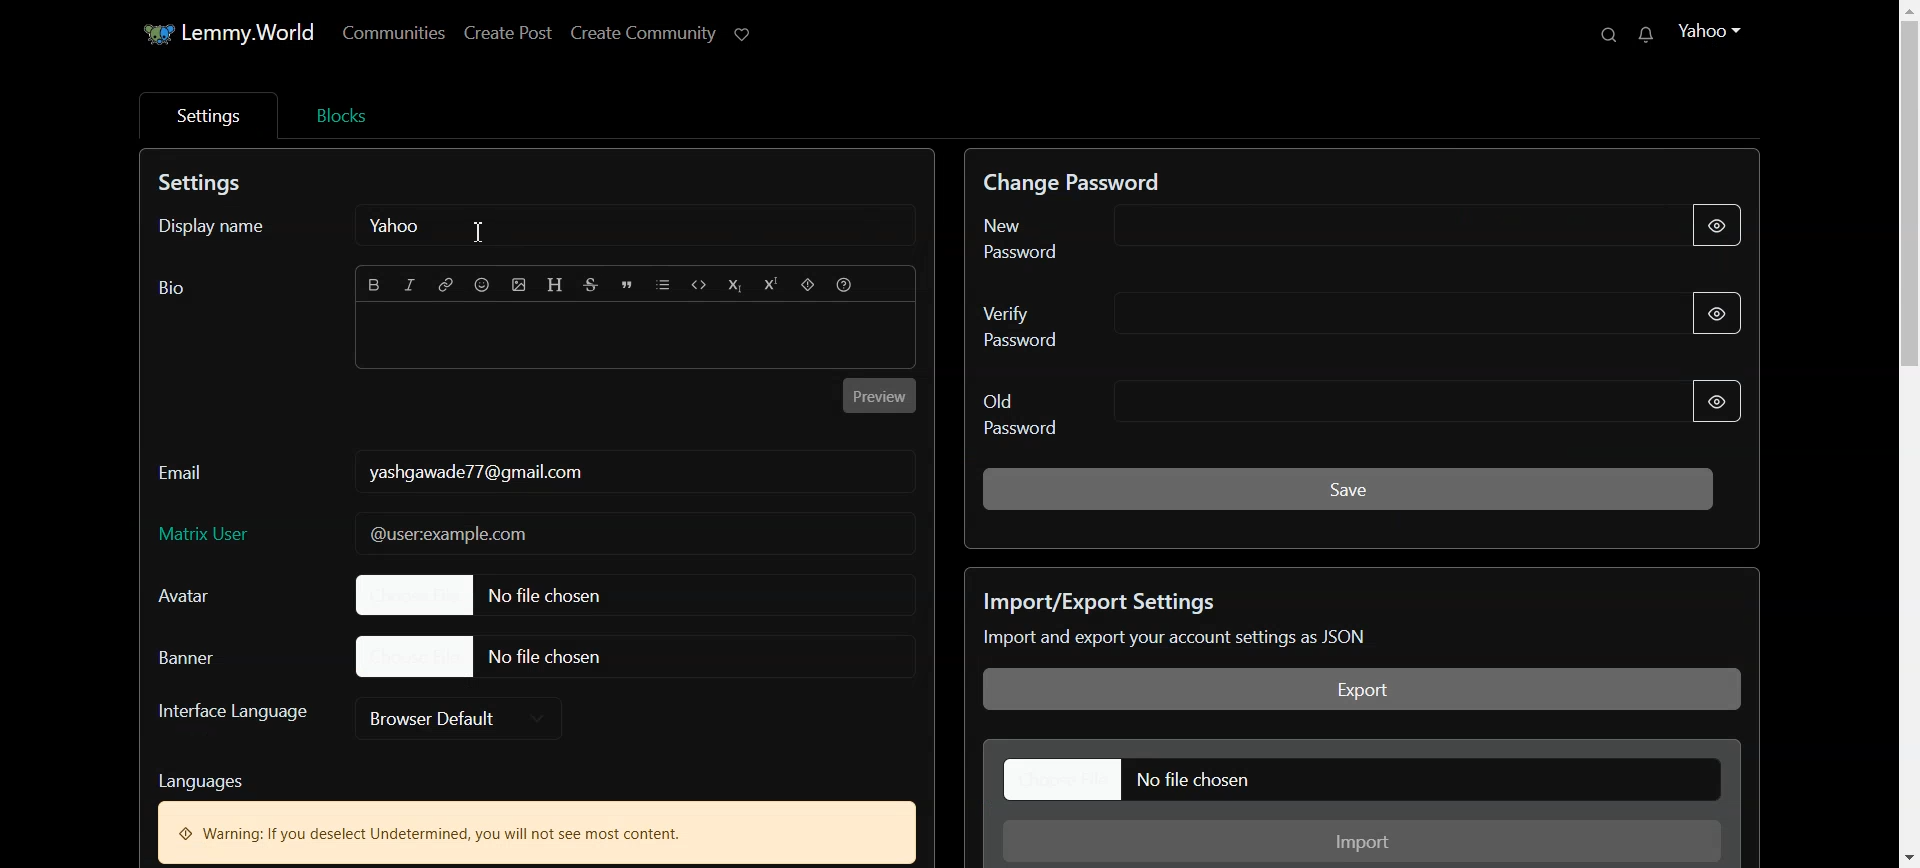  Describe the element at coordinates (520, 285) in the screenshot. I see `Upload picture` at that location.